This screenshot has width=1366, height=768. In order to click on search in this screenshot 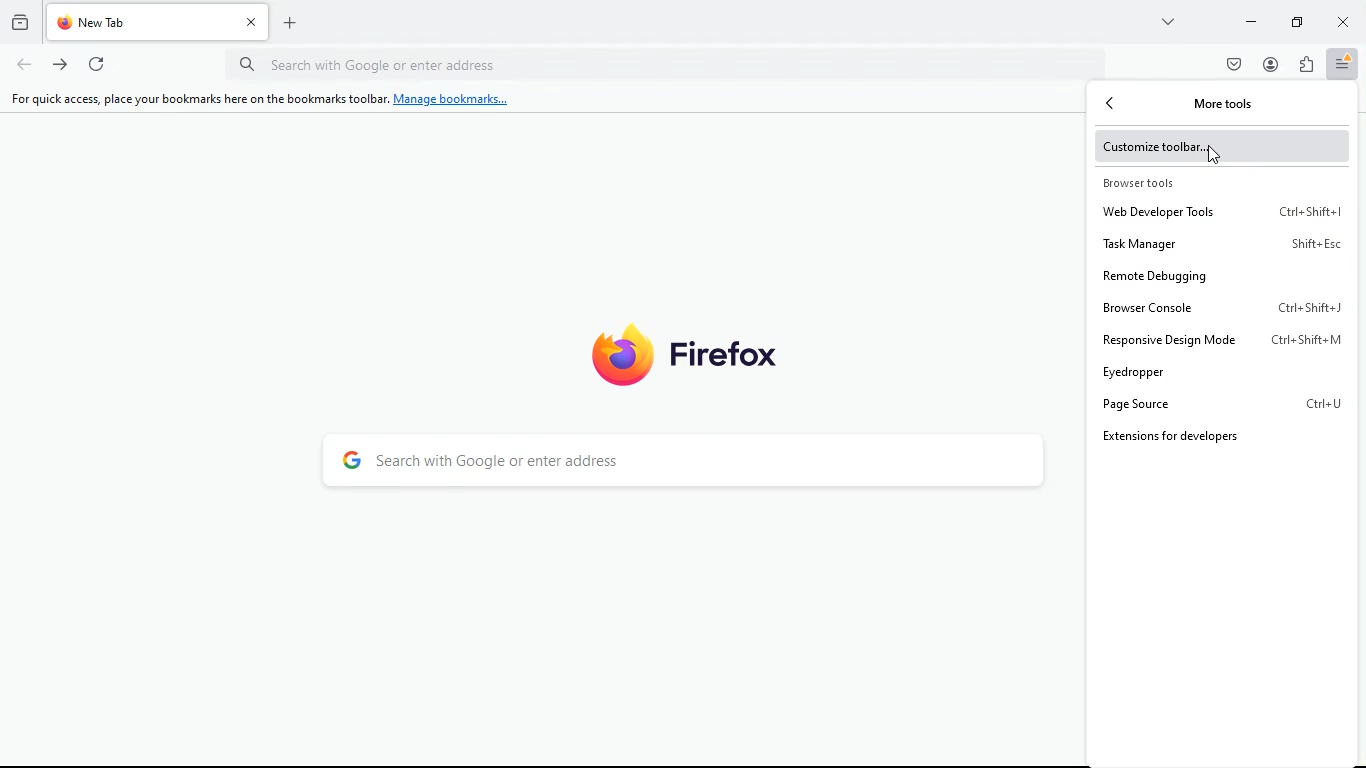, I will do `click(686, 461)`.